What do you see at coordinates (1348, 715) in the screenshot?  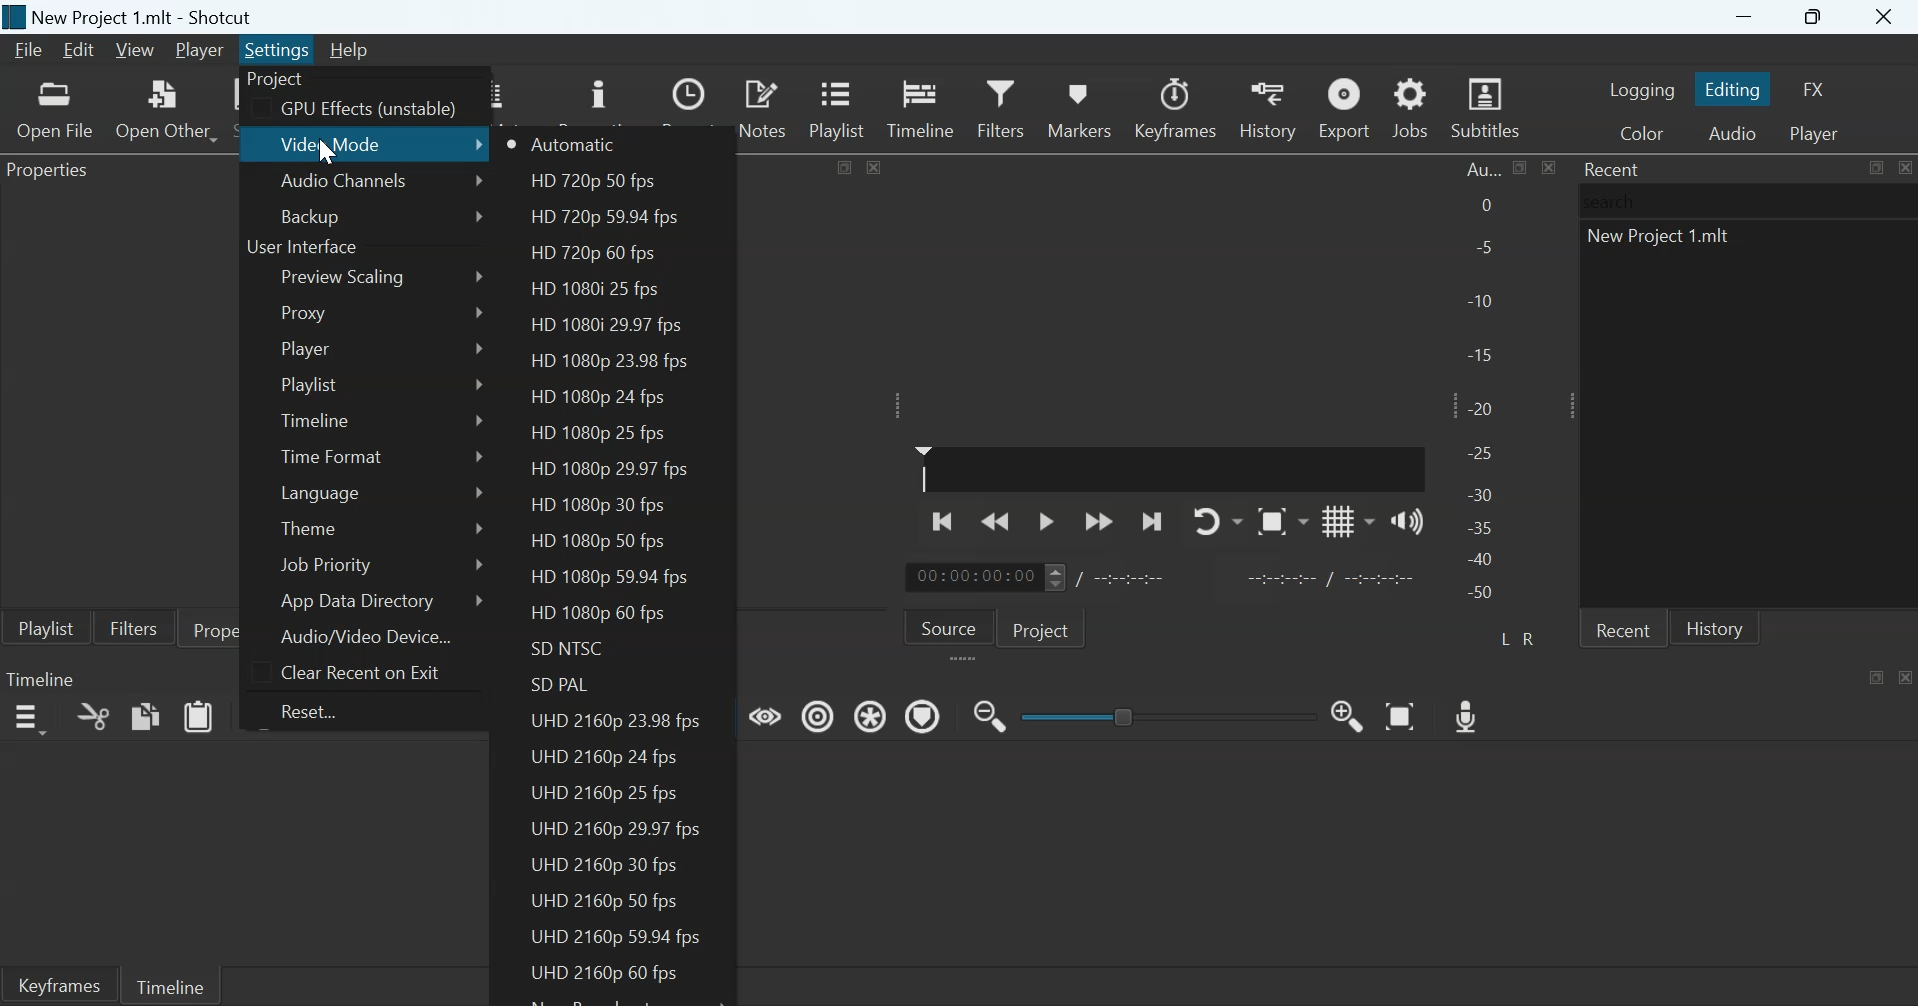 I see `Zoom timeline out` at bounding box center [1348, 715].